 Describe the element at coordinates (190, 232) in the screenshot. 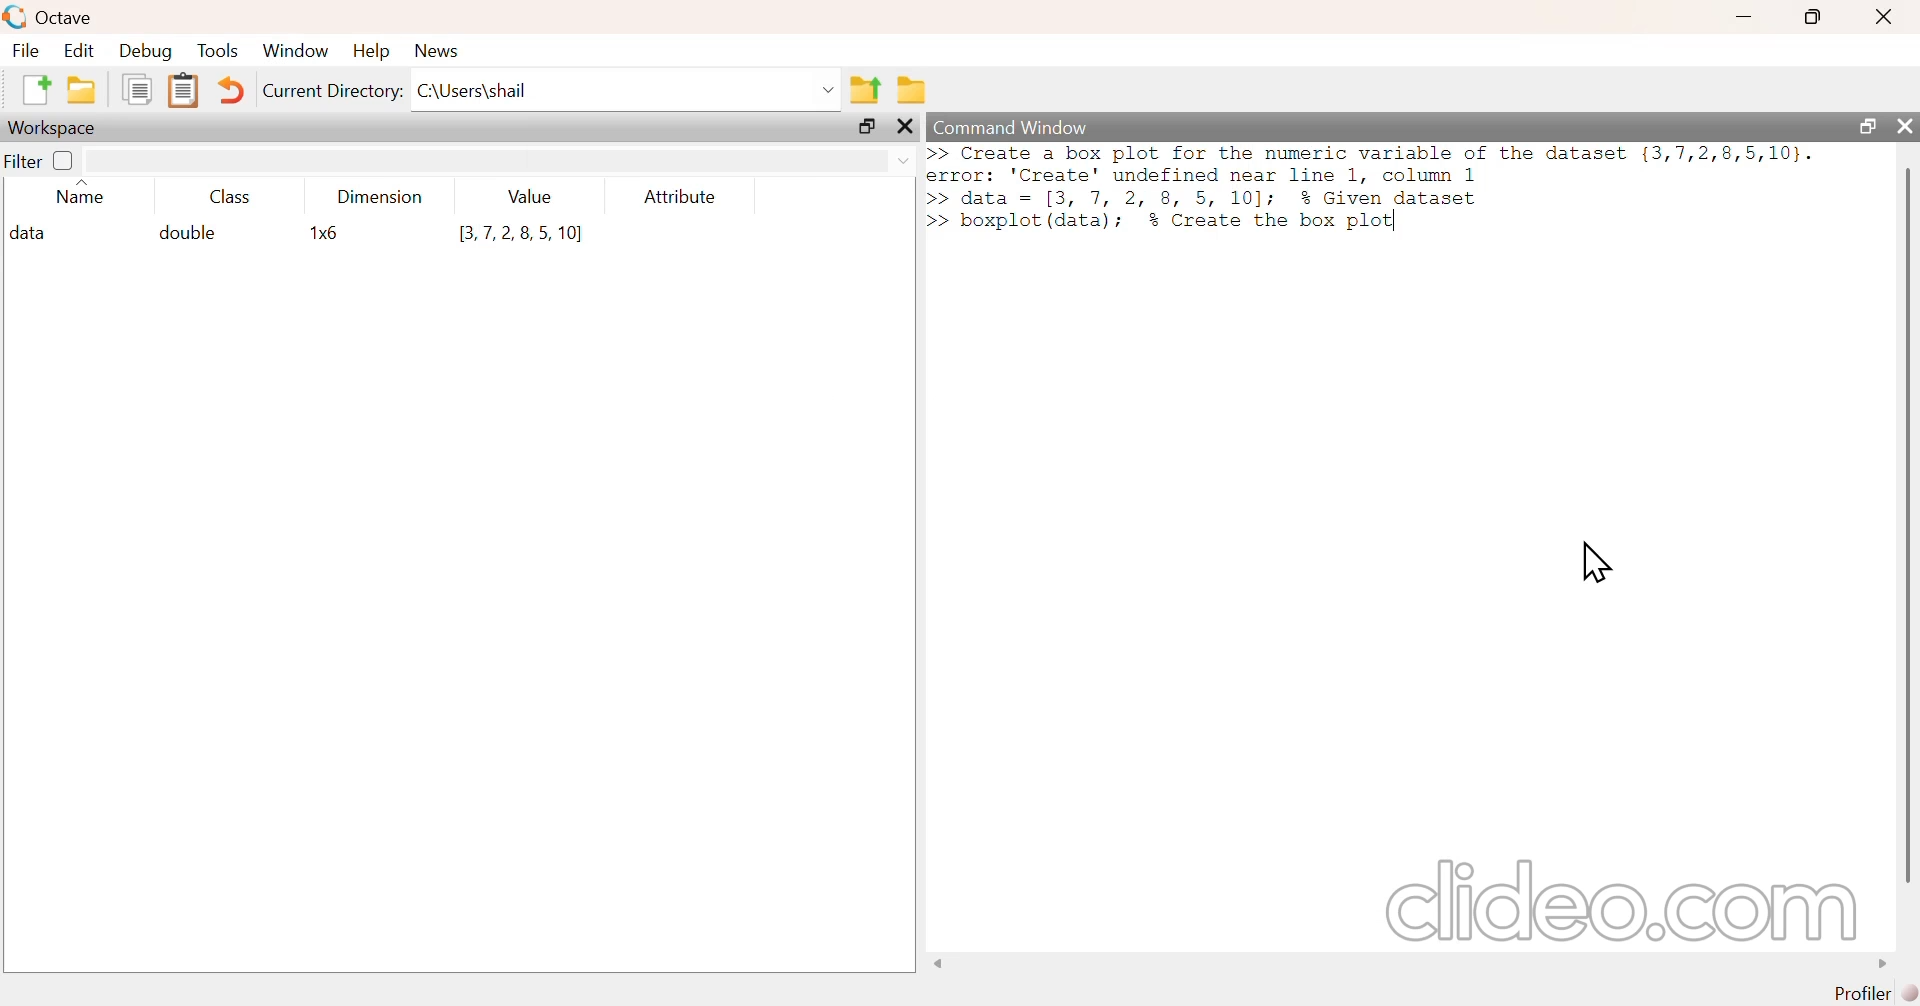

I see `double` at that location.